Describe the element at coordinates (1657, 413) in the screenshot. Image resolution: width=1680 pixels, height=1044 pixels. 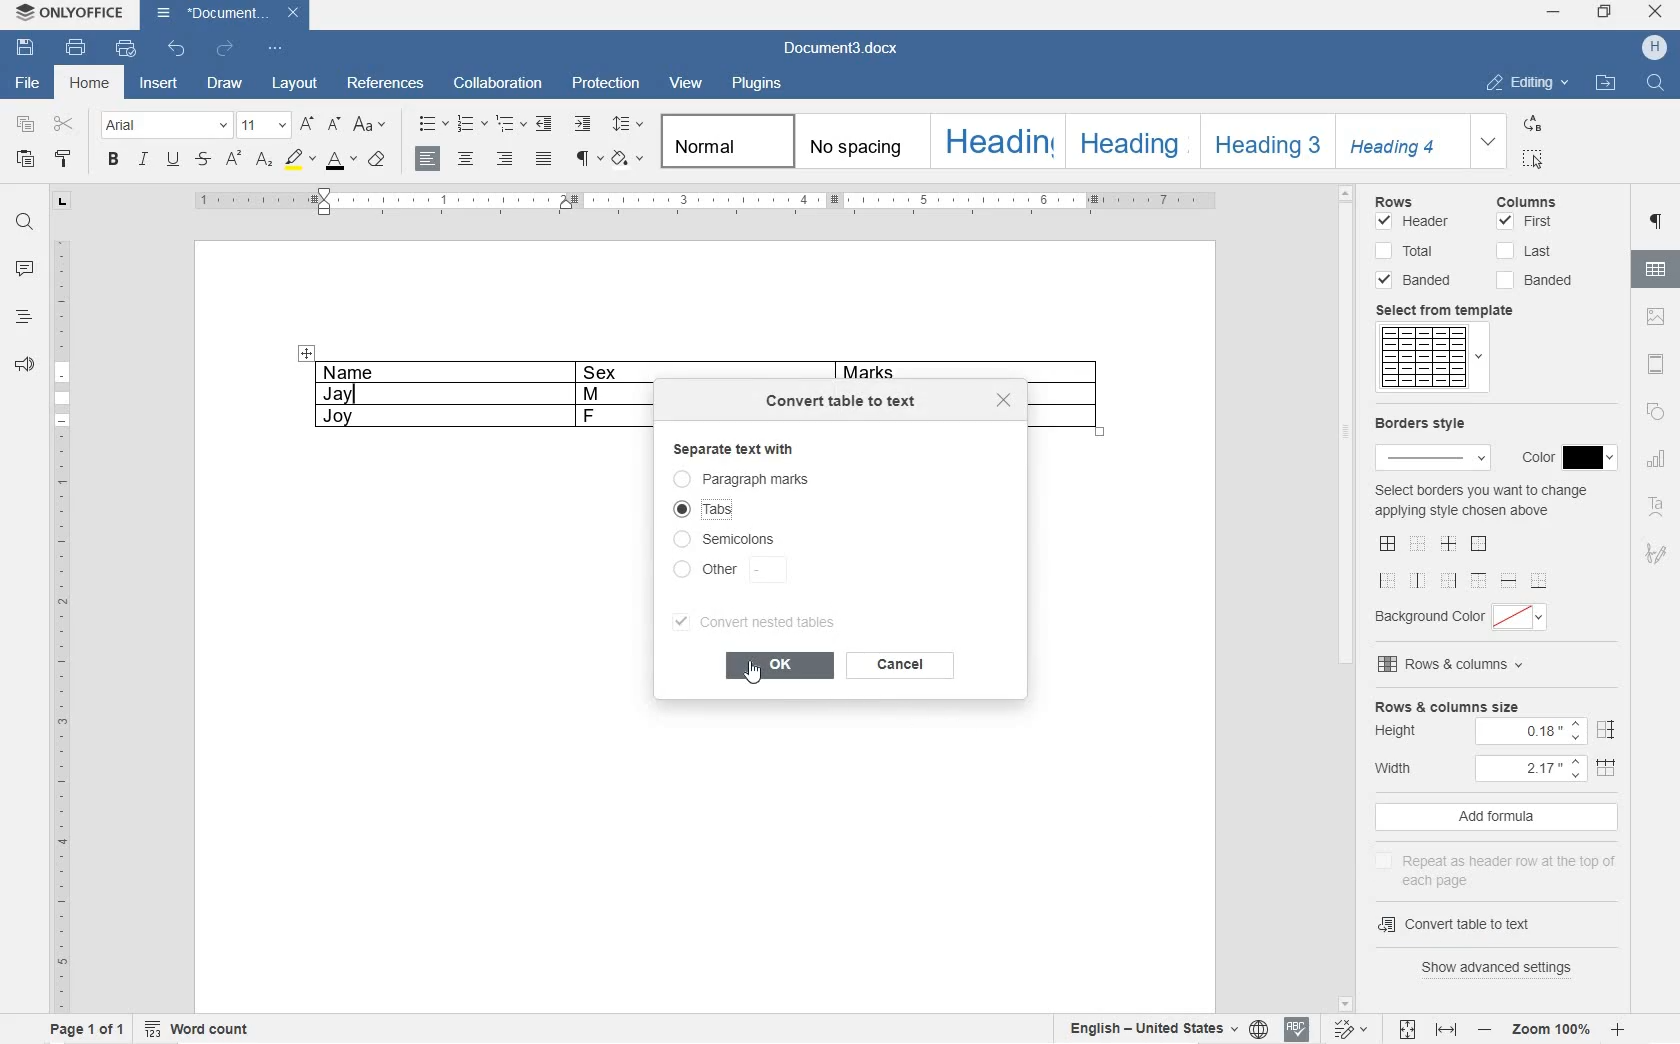
I see `SHAPE` at that location.